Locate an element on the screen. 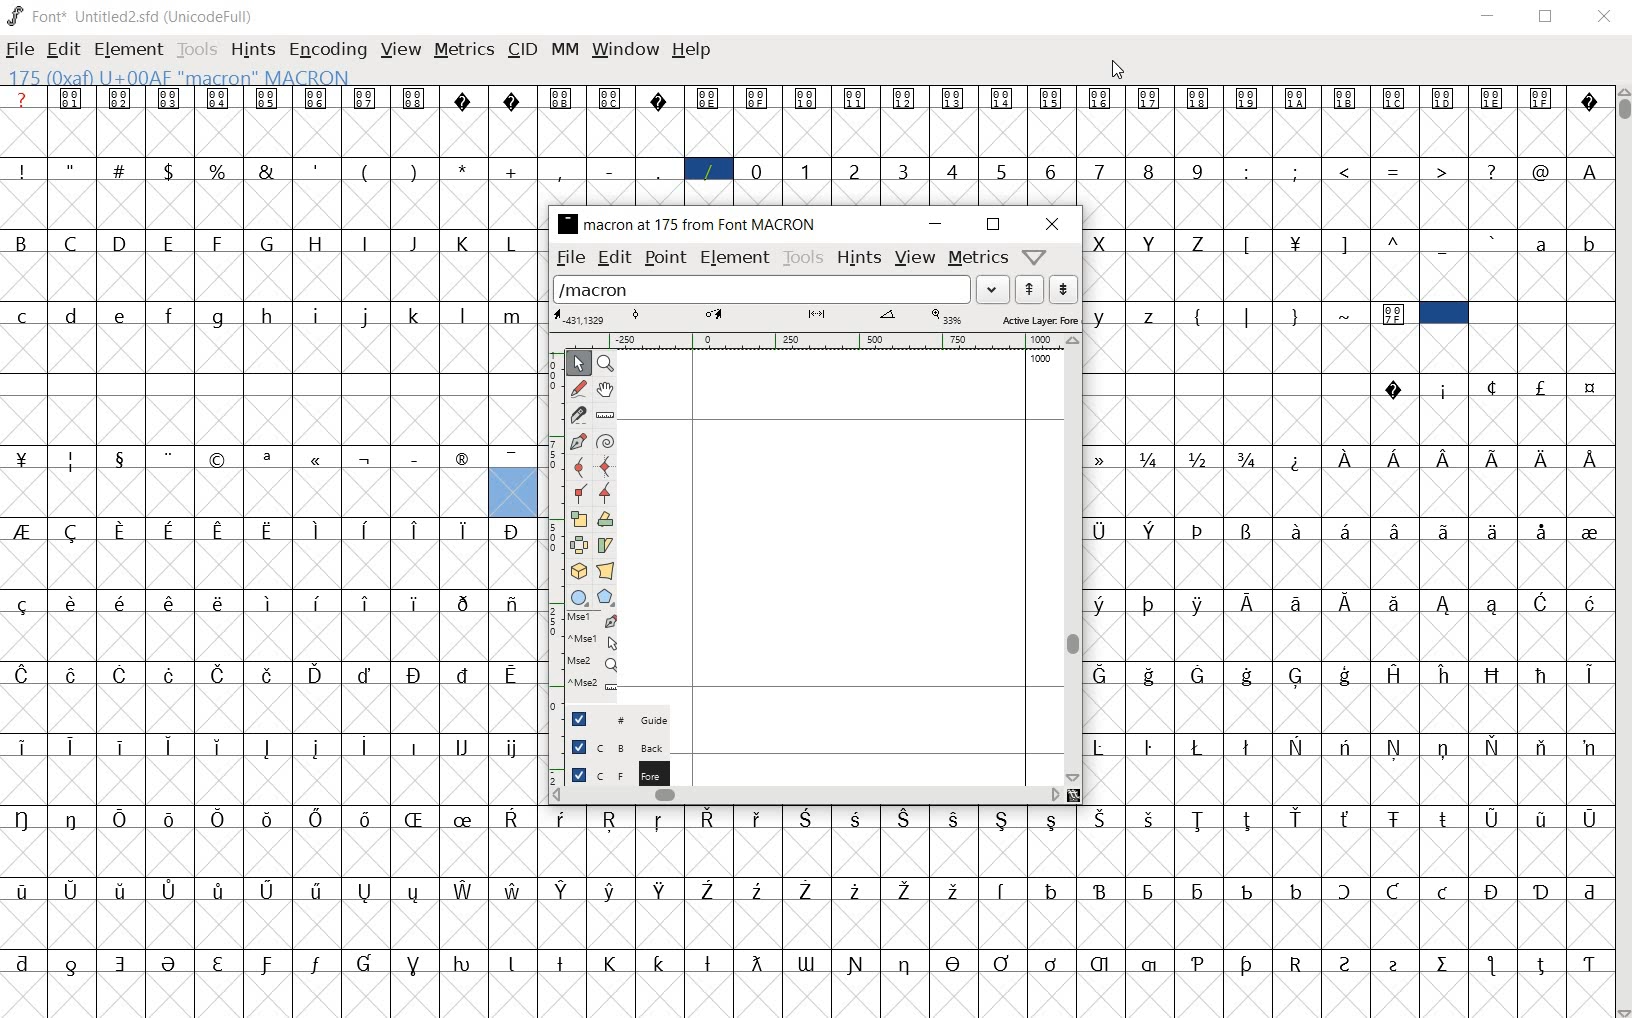  Symbol is located at coordinates (369, 820).